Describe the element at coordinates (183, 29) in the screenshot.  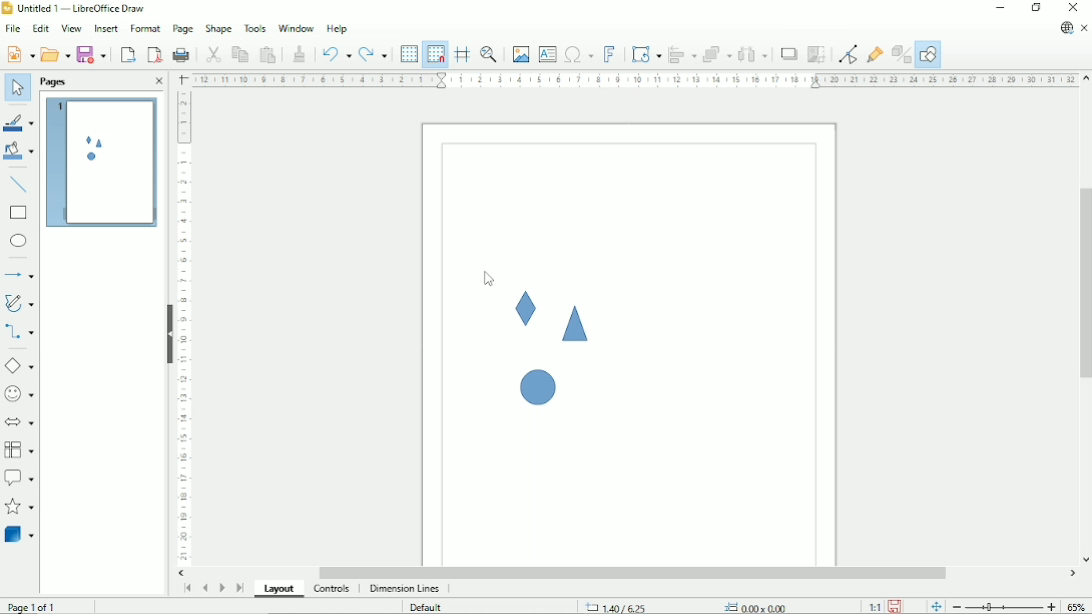
I see `Page` at that location.